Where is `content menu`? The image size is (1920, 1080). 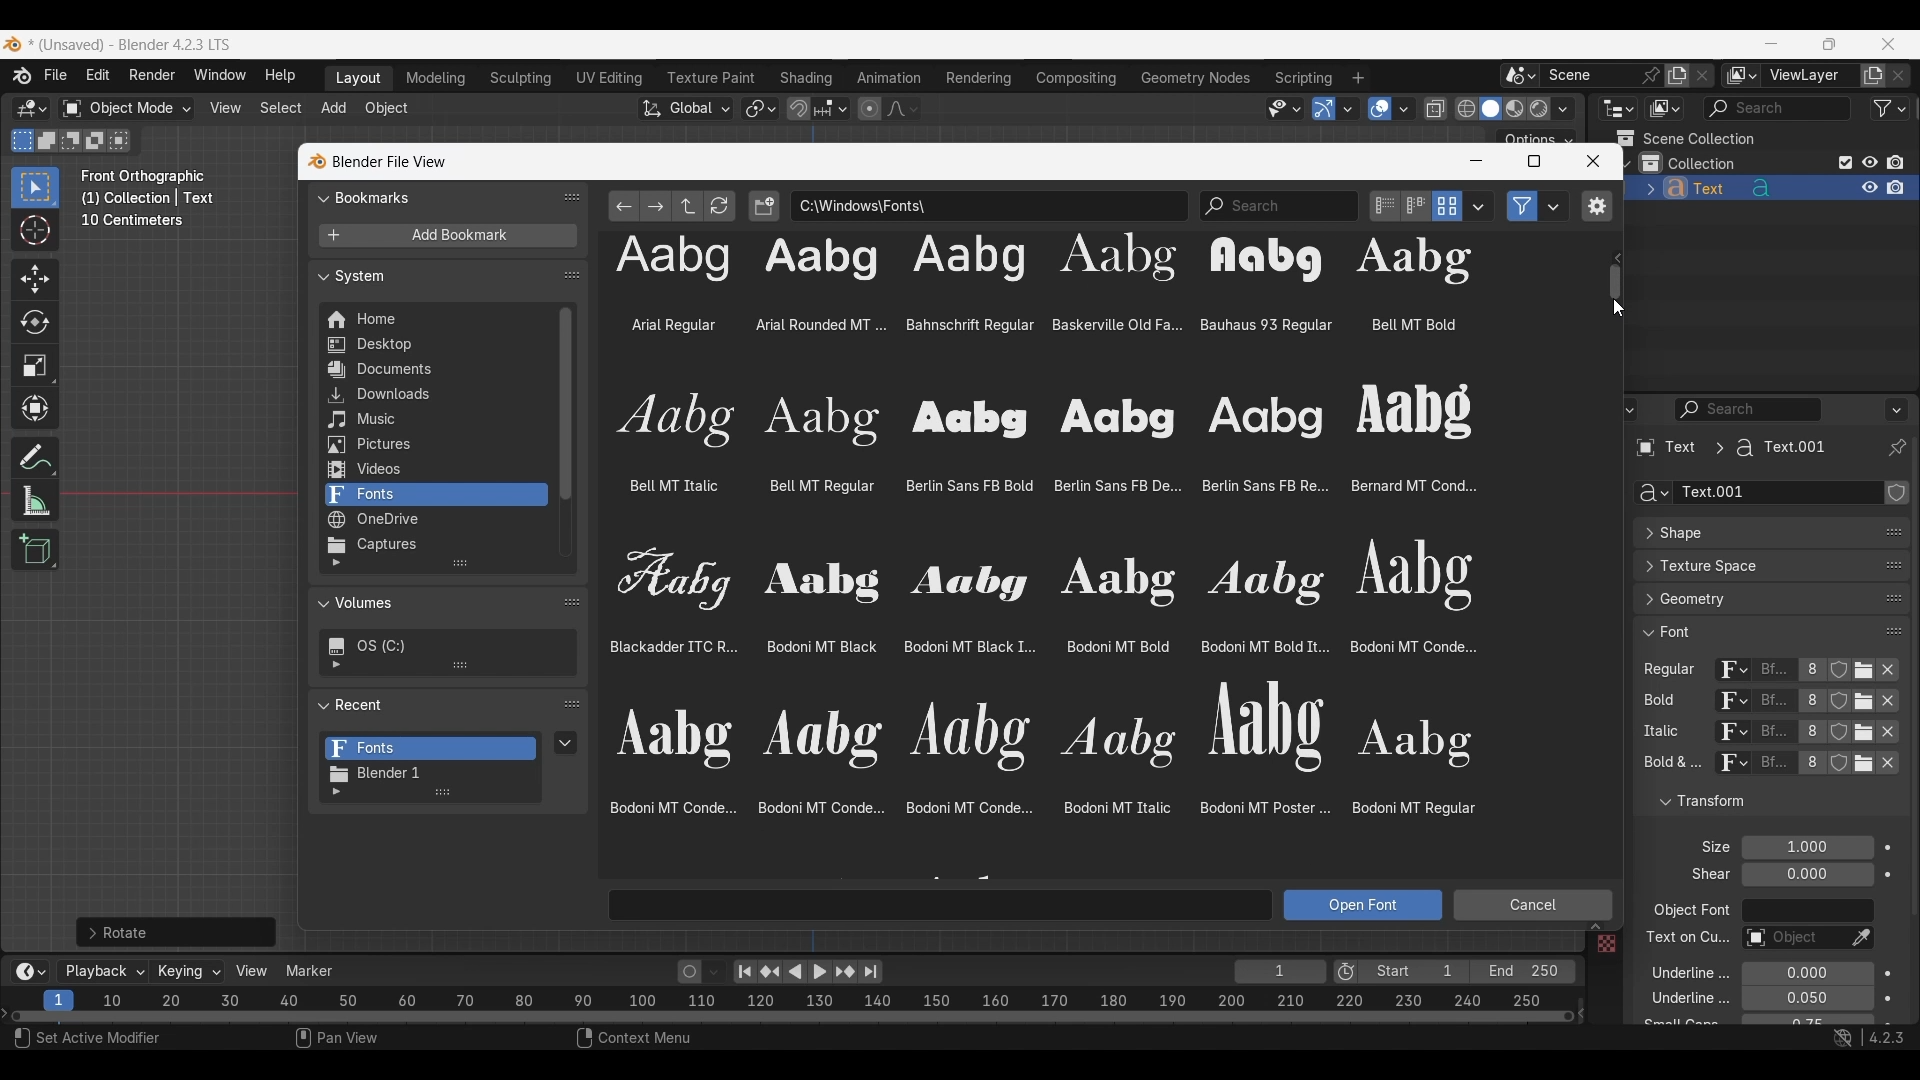
content menu is located at coordinates (621, 1040).